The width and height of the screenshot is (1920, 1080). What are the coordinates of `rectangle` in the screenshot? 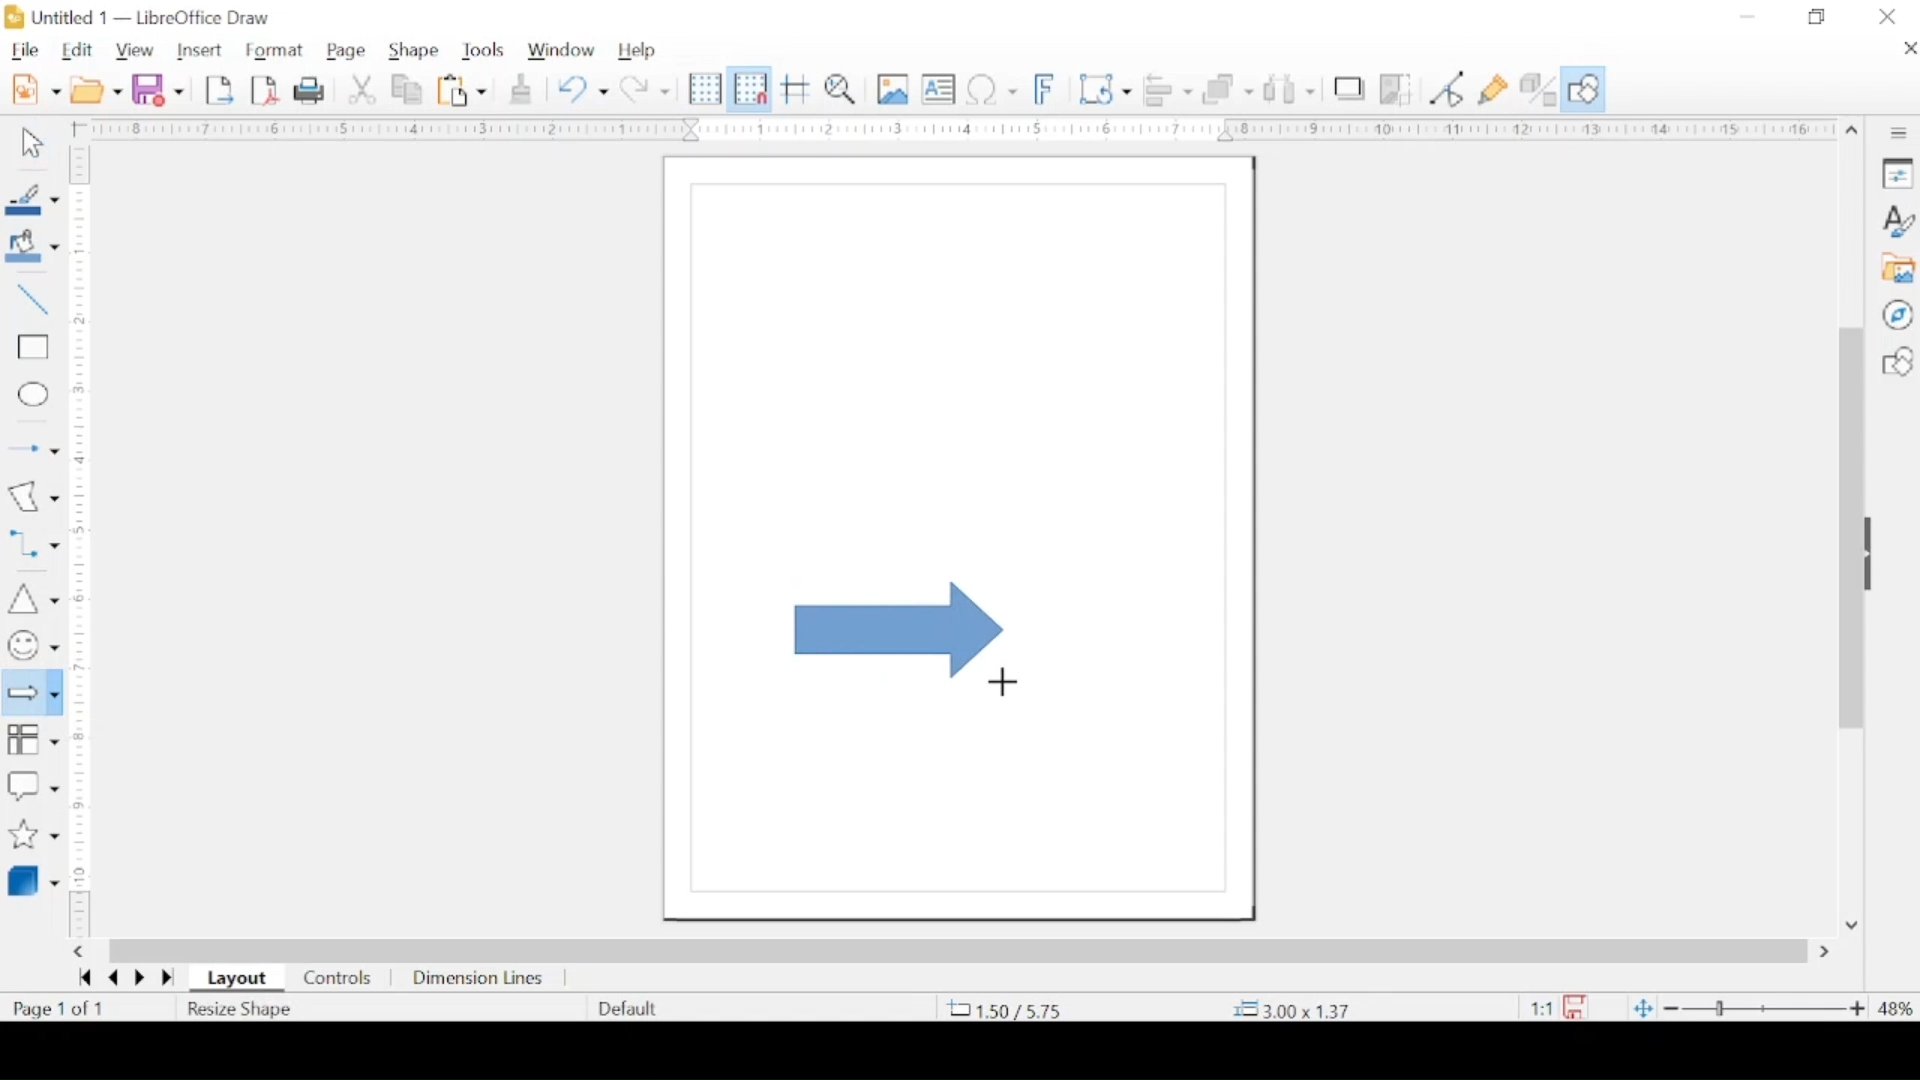 It's located at (33, 348).